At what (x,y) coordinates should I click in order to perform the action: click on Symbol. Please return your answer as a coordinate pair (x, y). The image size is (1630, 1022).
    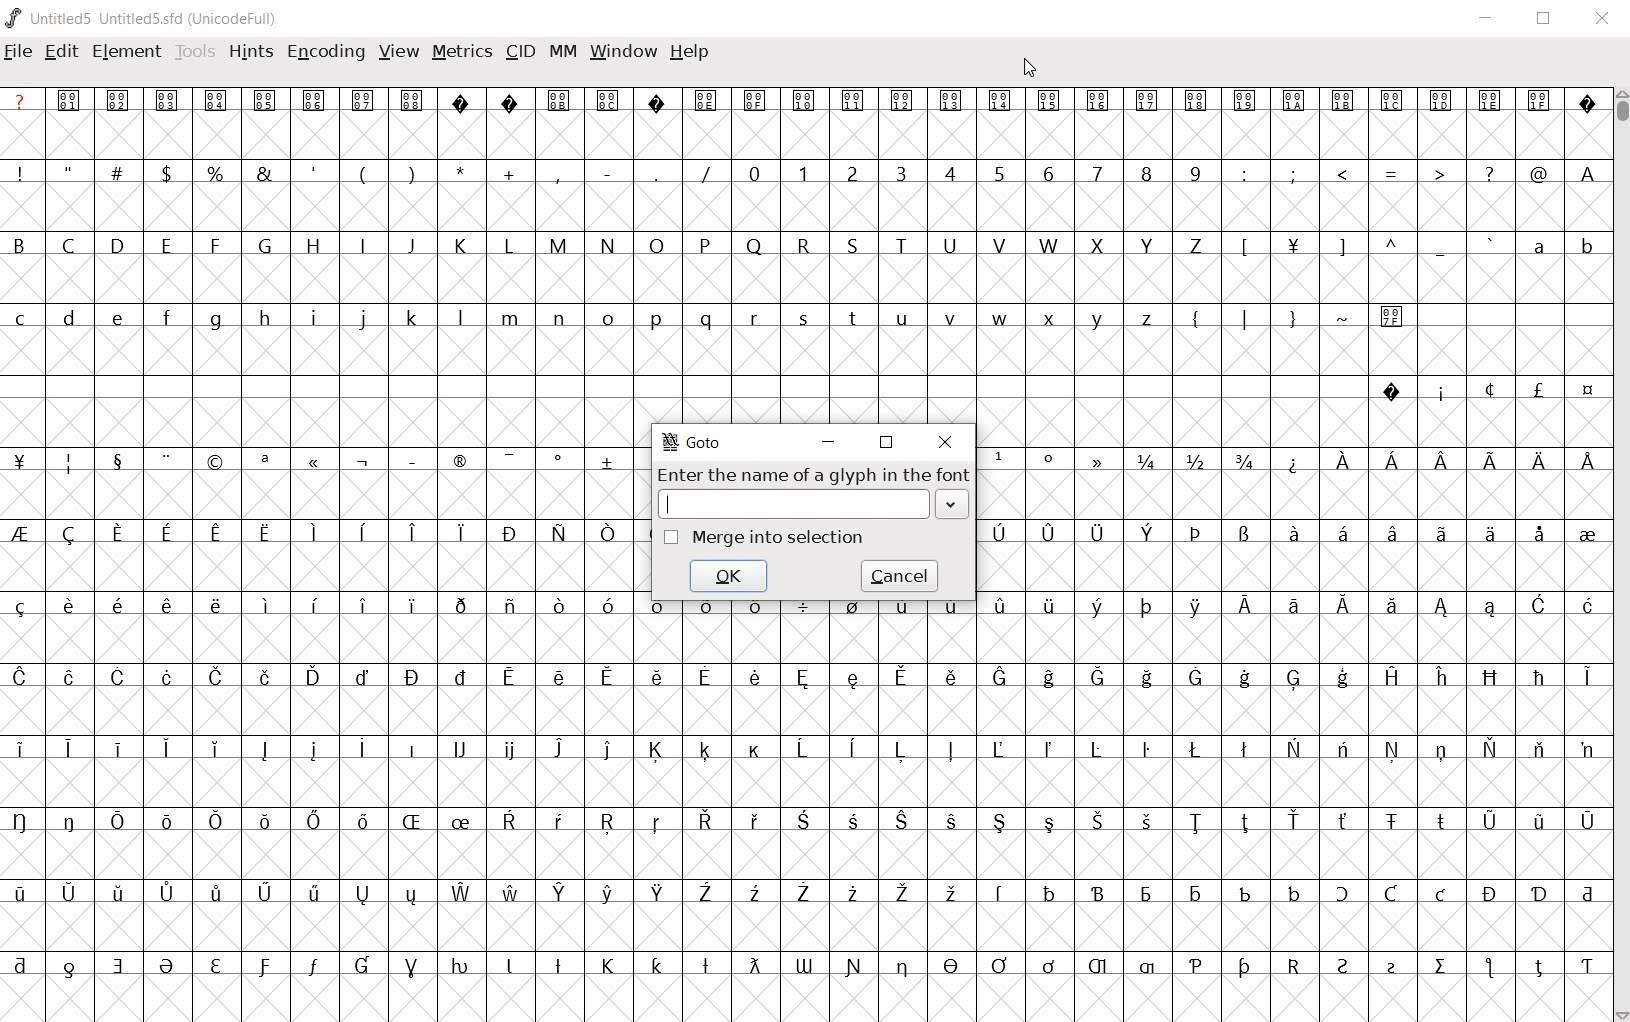
    Looking at the image, I should click on (70, 534).